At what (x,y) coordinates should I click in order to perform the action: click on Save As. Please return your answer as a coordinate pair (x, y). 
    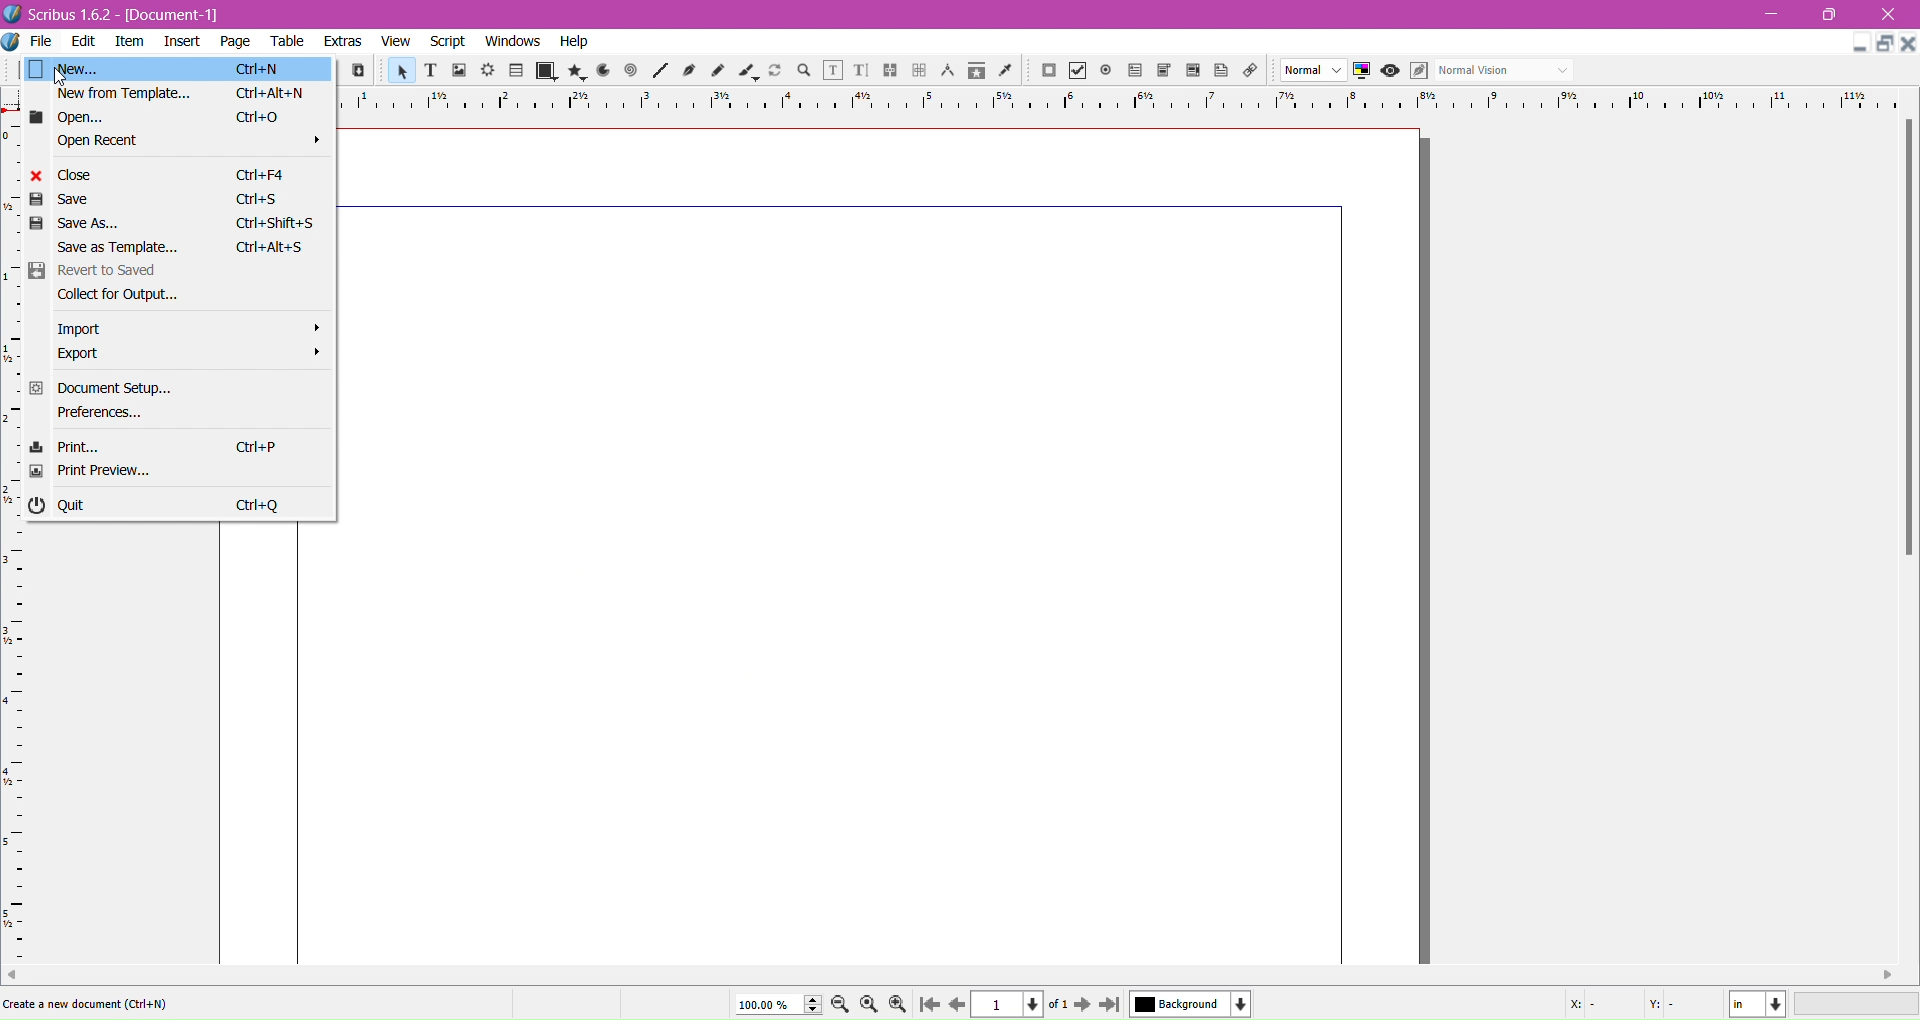
    Looking at the image, I should click on (177, 224).